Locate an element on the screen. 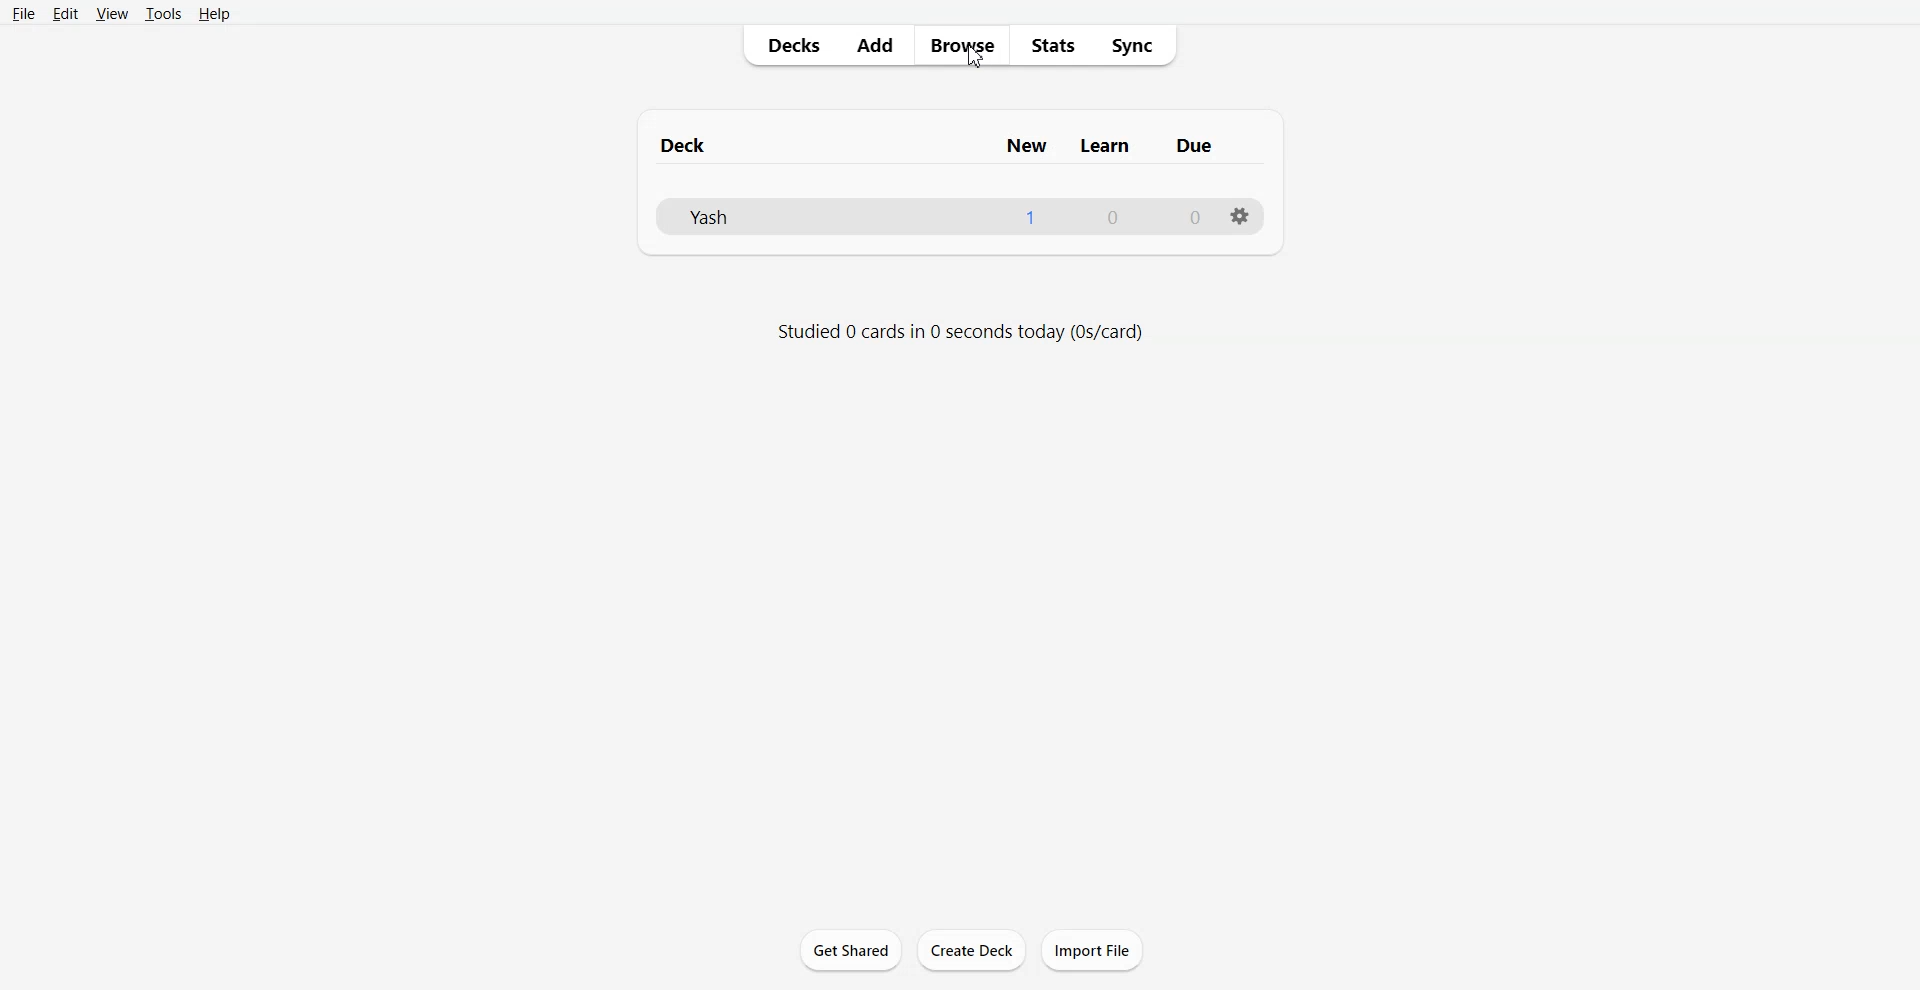 The width and height of the screenshot is (1920, 990). New is located at coordinates (1025, 146).